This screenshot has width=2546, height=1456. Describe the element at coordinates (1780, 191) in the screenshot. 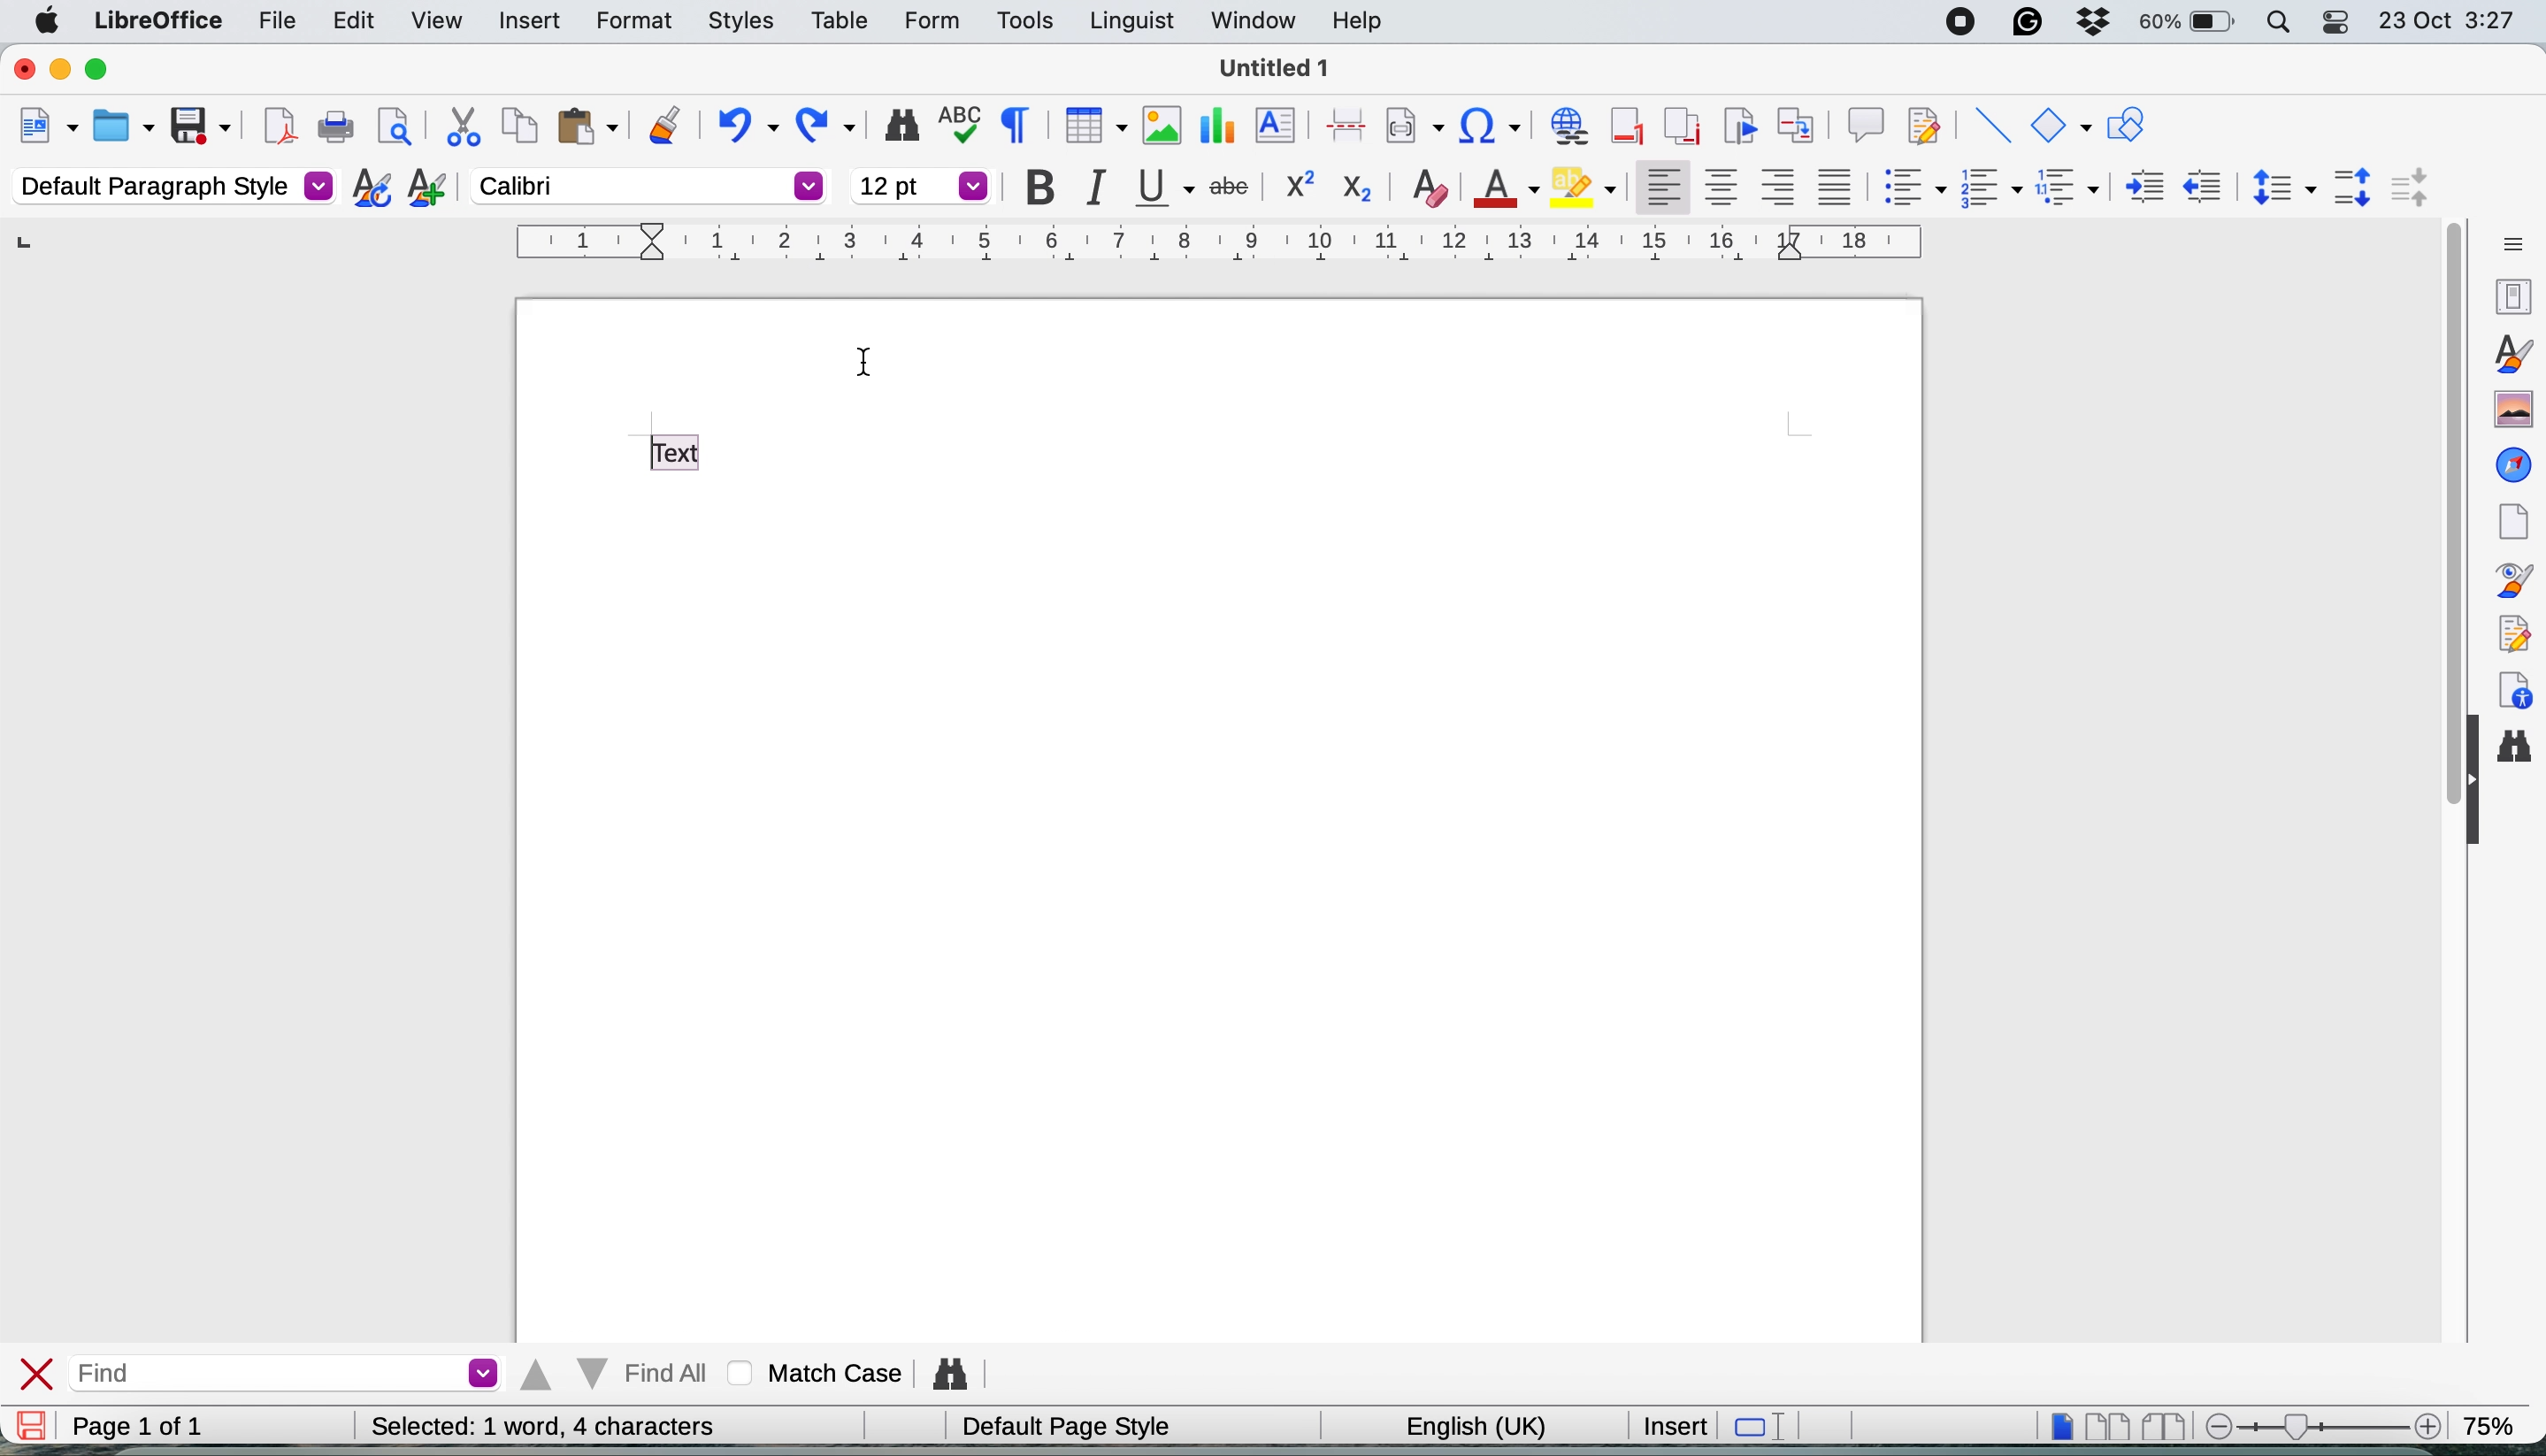

I see `align right` at that location.